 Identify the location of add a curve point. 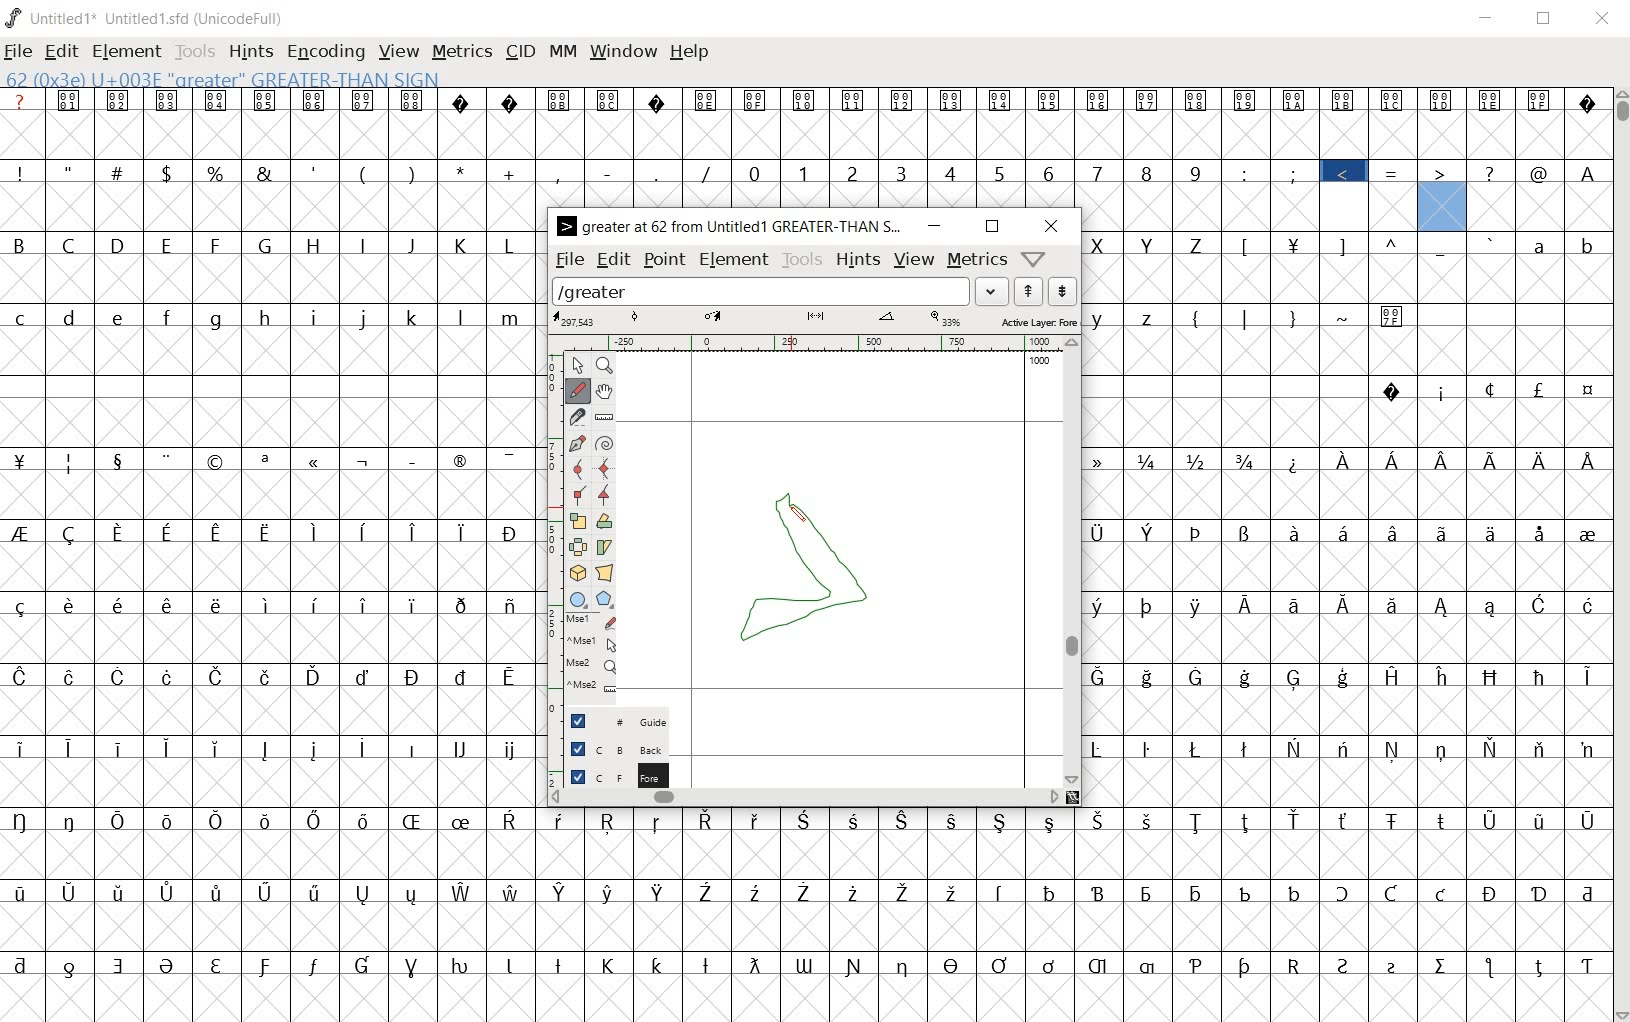
(578, 468).